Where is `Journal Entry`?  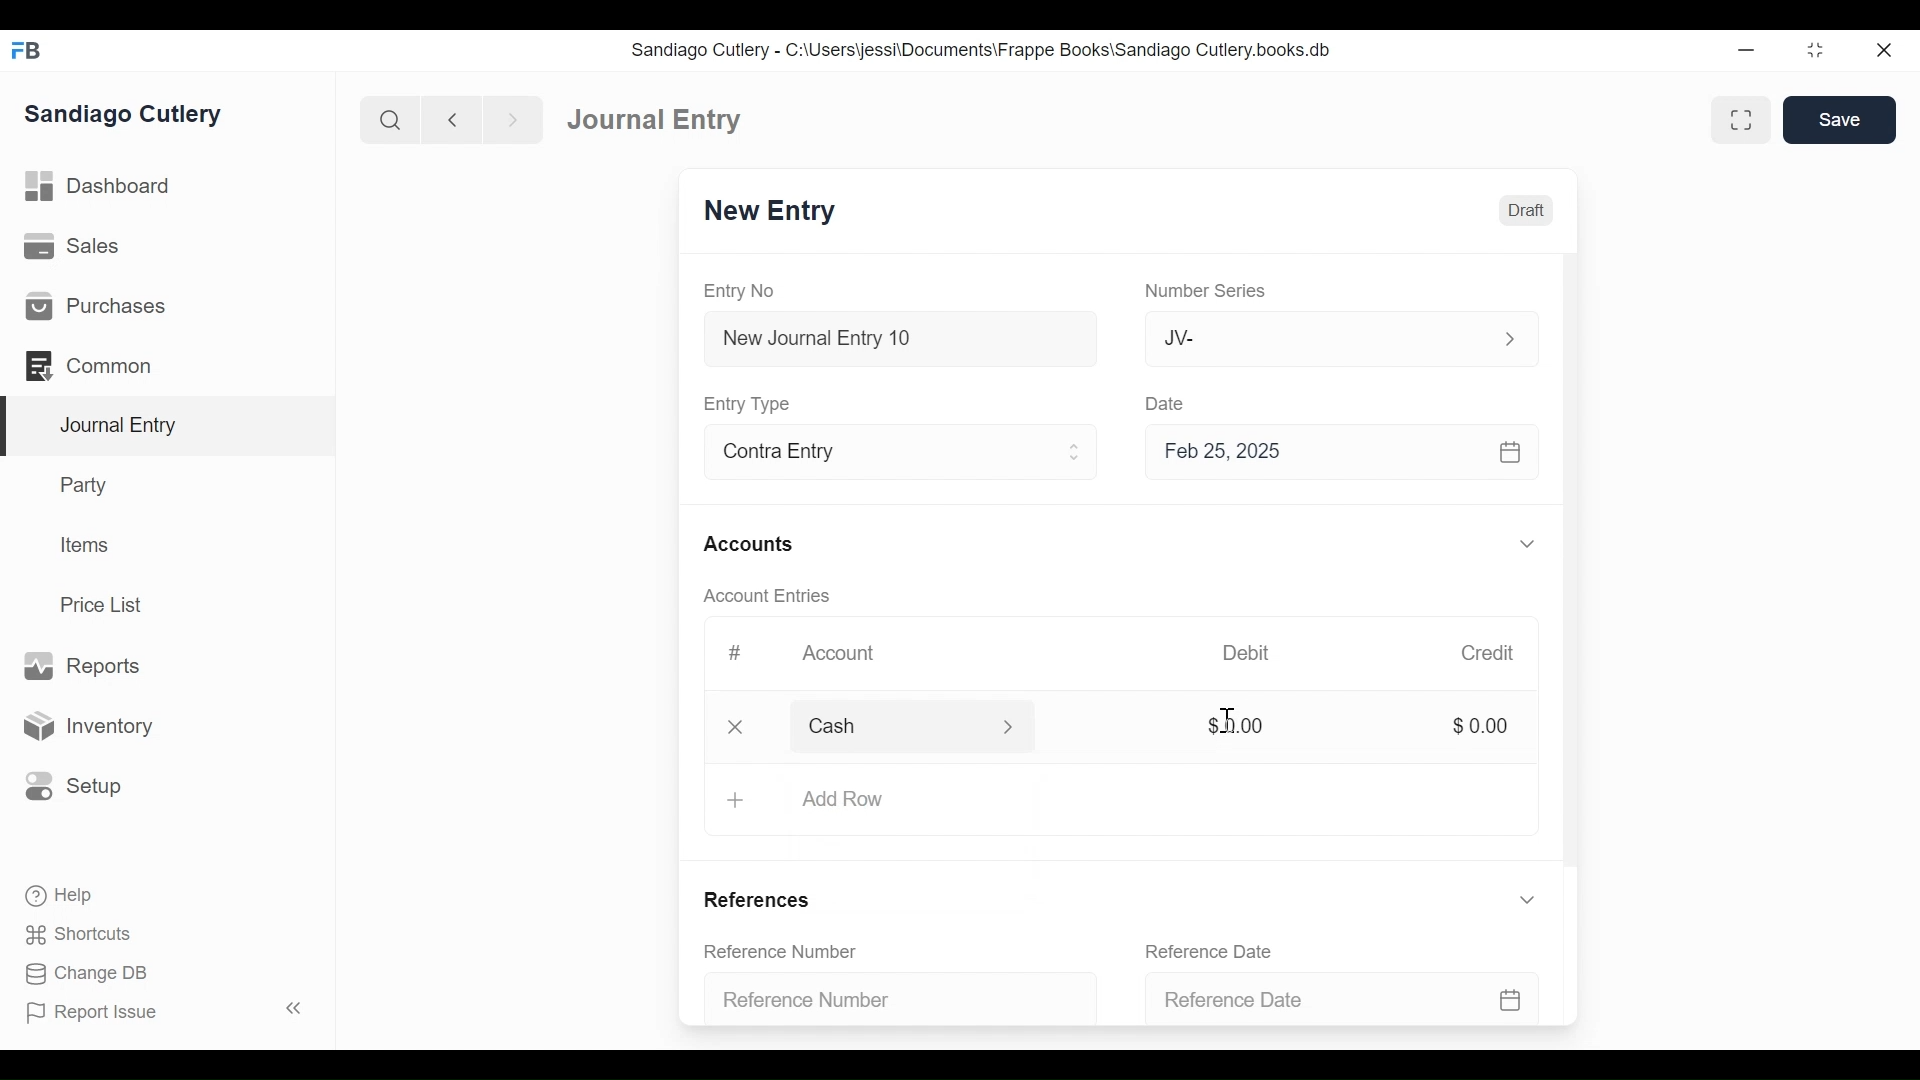 Journal Entry is located at coordinates (169, 426).